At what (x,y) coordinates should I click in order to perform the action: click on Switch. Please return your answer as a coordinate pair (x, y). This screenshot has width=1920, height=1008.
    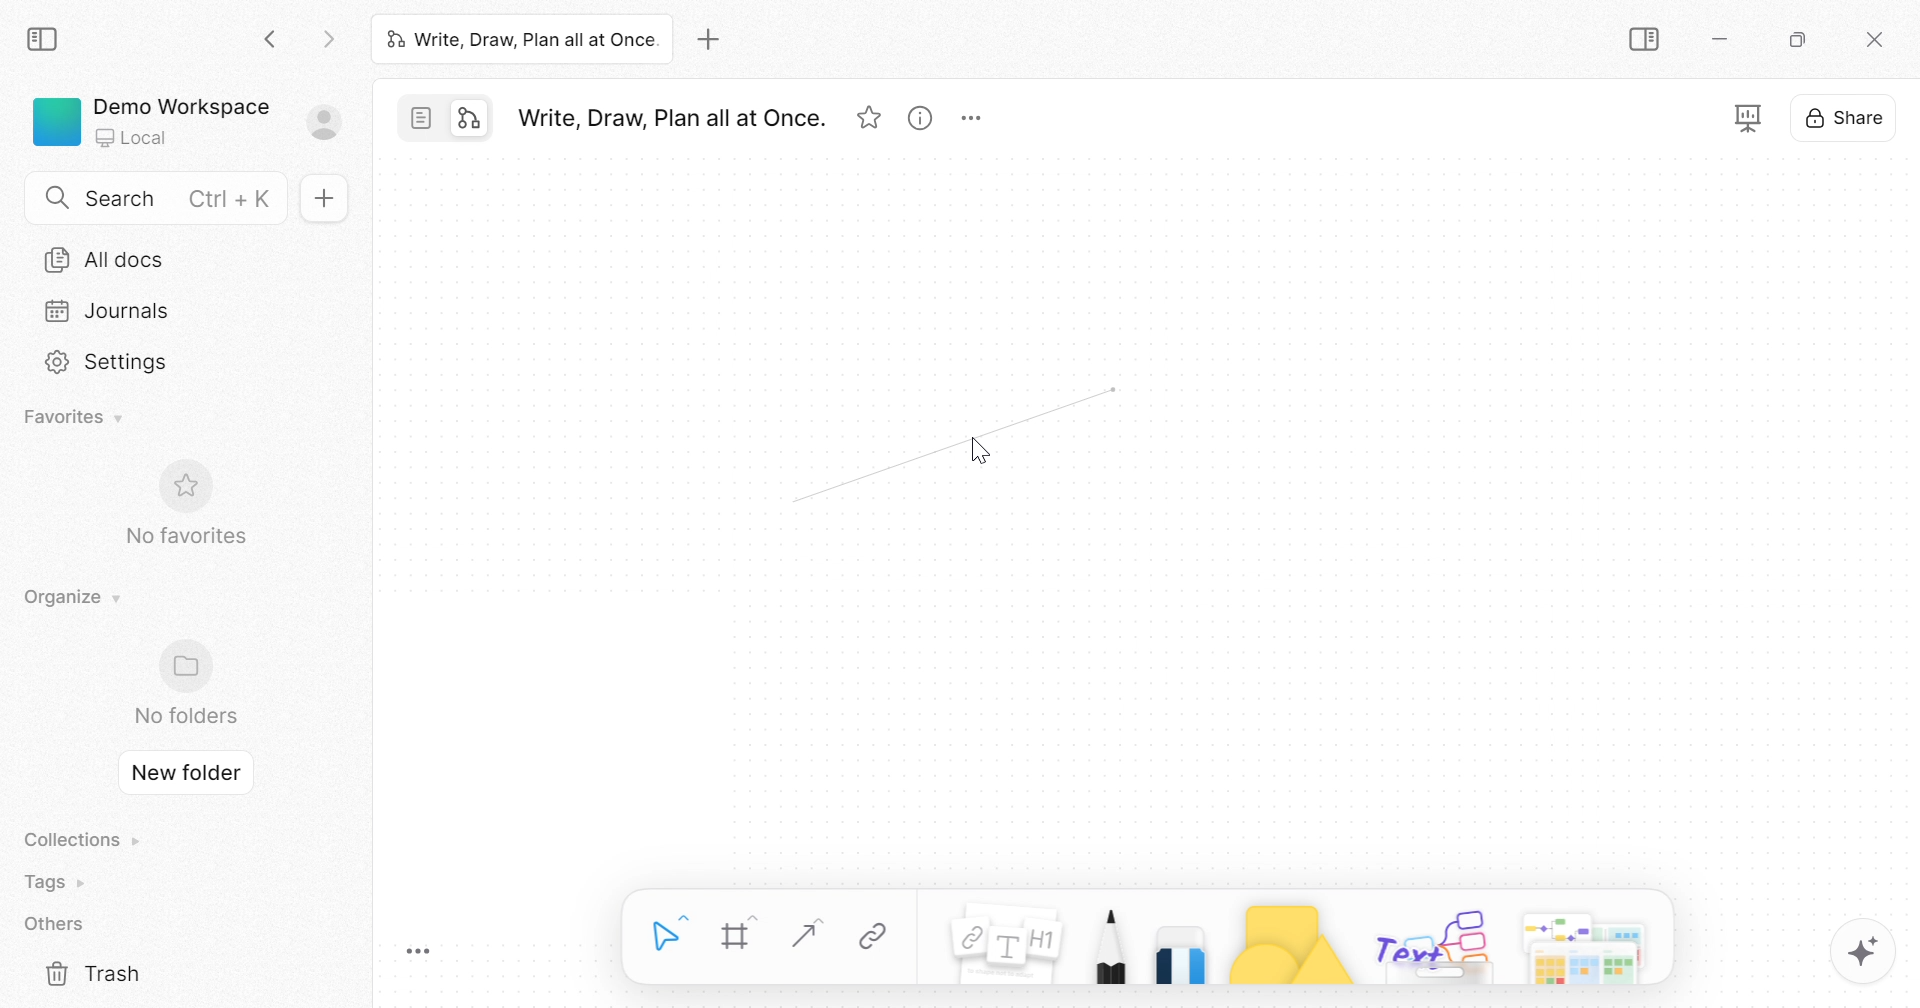
    Looking at the image, I should click on (451, 121).